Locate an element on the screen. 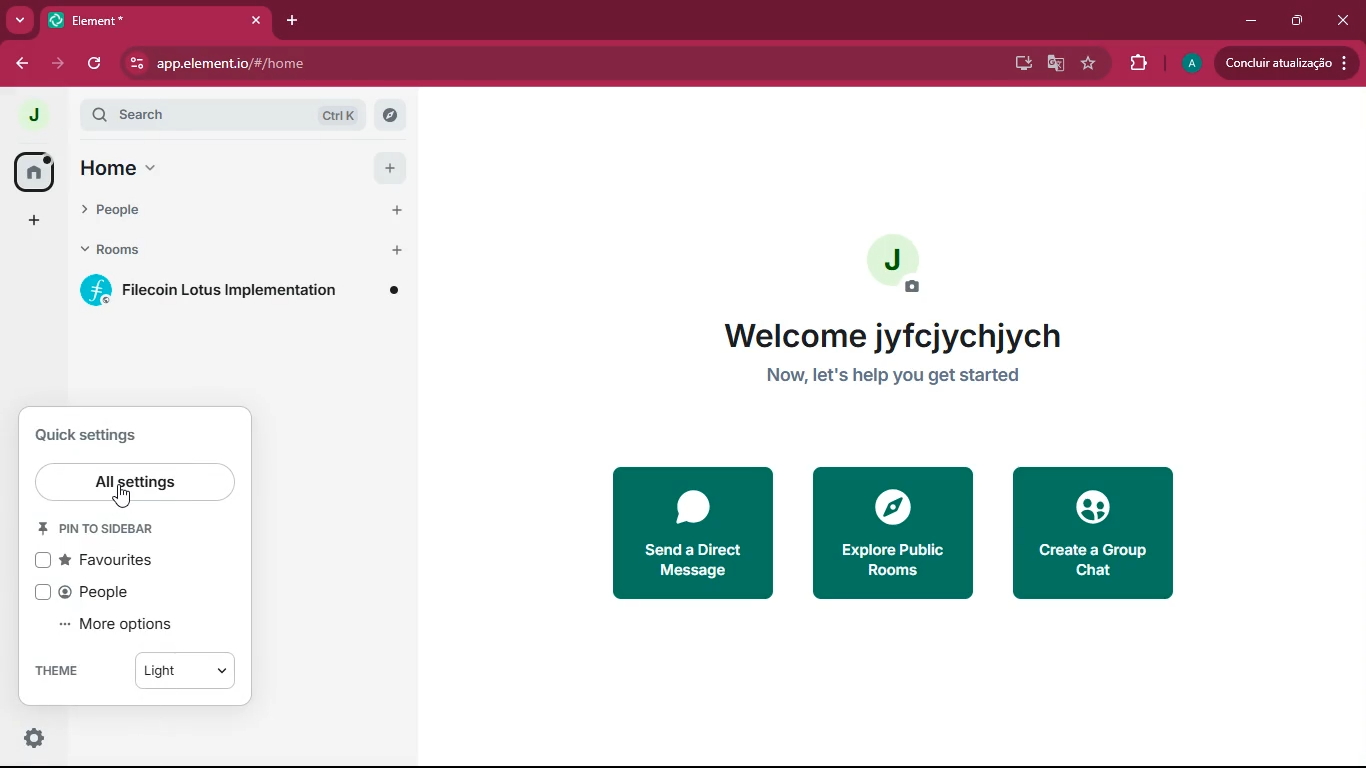 Image resolution: width=1366 pixels, height=768 pixels. explore rooms is located at coordinates (389, 113).